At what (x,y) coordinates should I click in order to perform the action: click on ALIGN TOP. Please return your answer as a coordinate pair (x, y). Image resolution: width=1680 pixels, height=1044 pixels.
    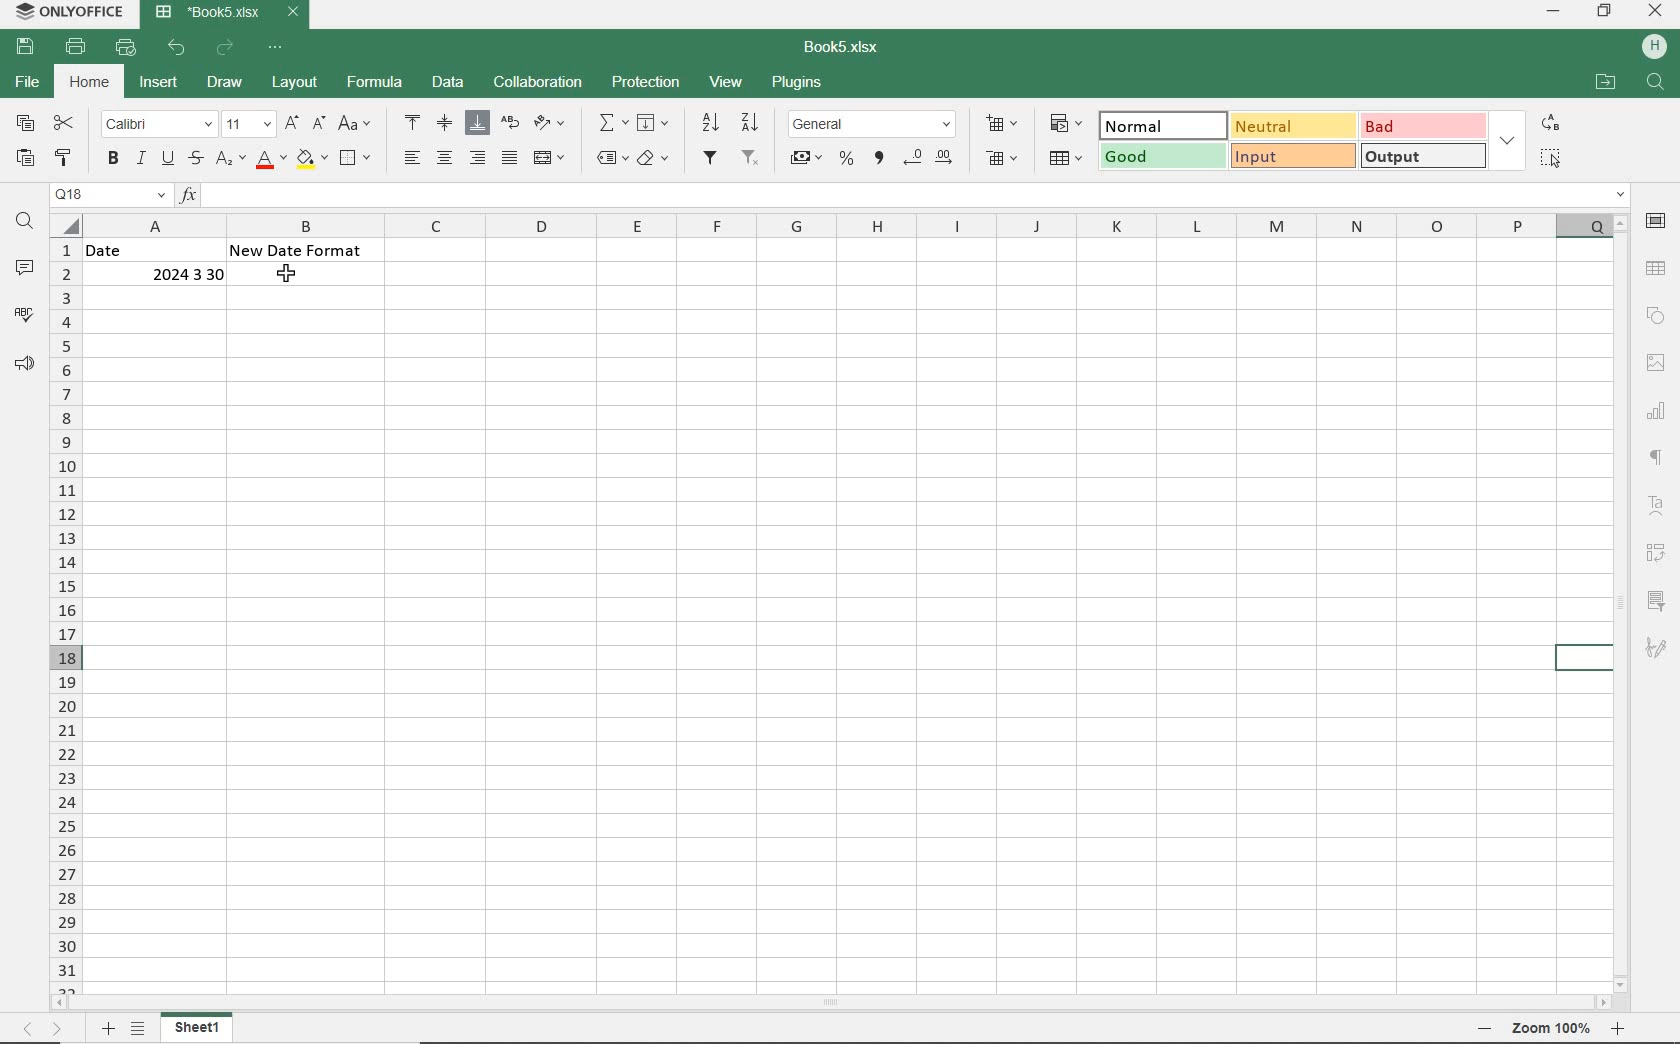
    Looking at the image, I should click on (412, 125).